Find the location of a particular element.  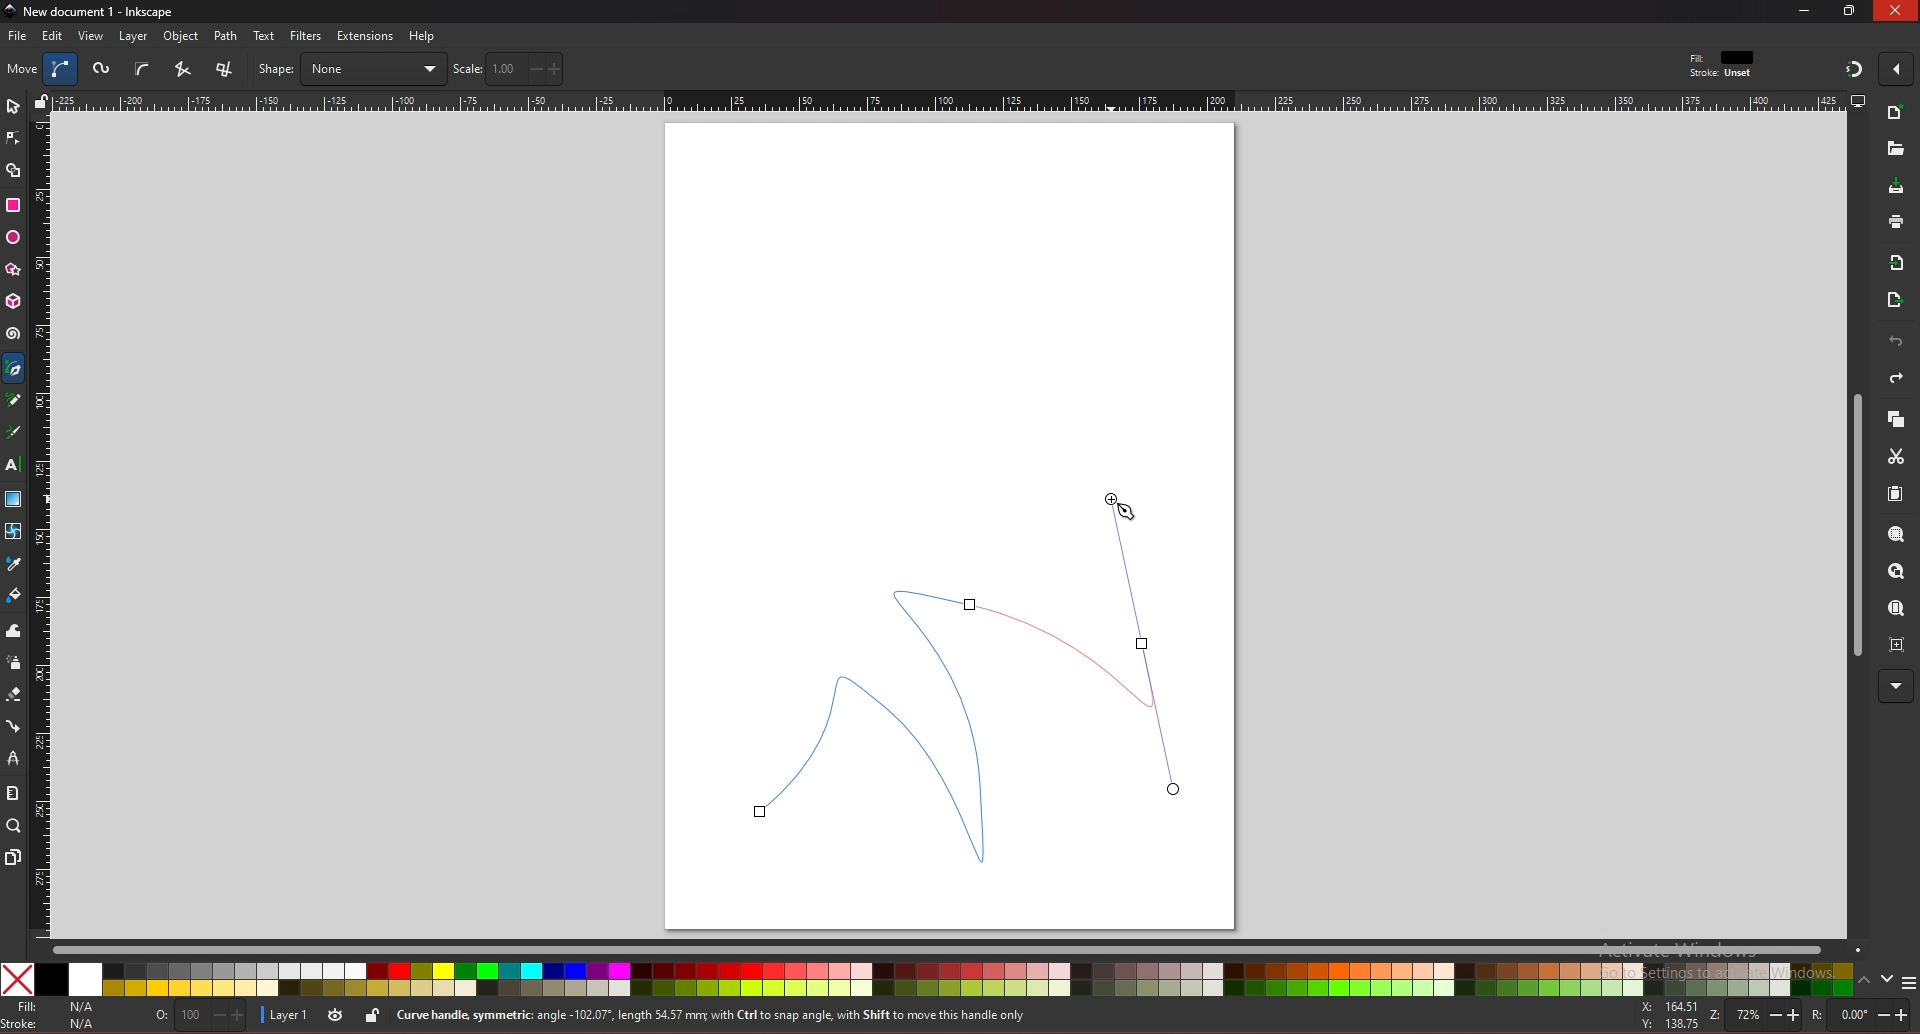

zoom is located at coordinates (14, 825).